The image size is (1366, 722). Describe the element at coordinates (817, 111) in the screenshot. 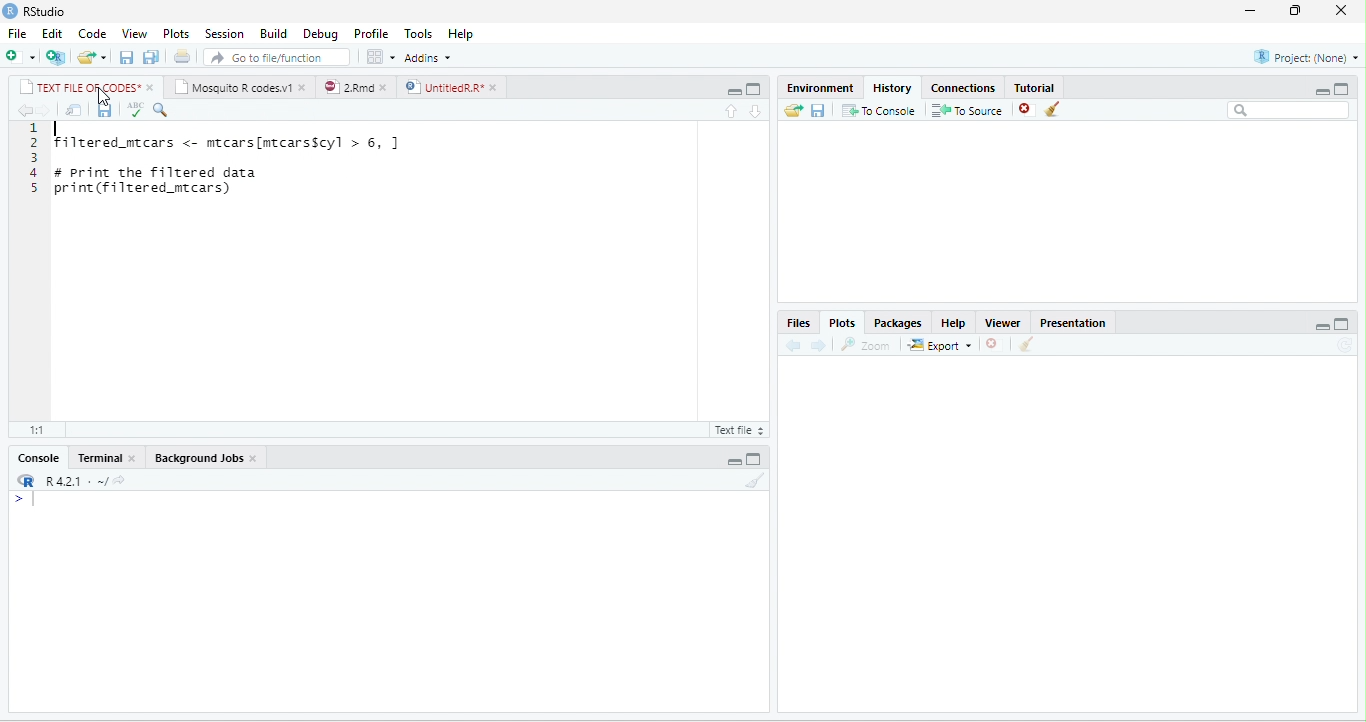

I see `save` at that location.